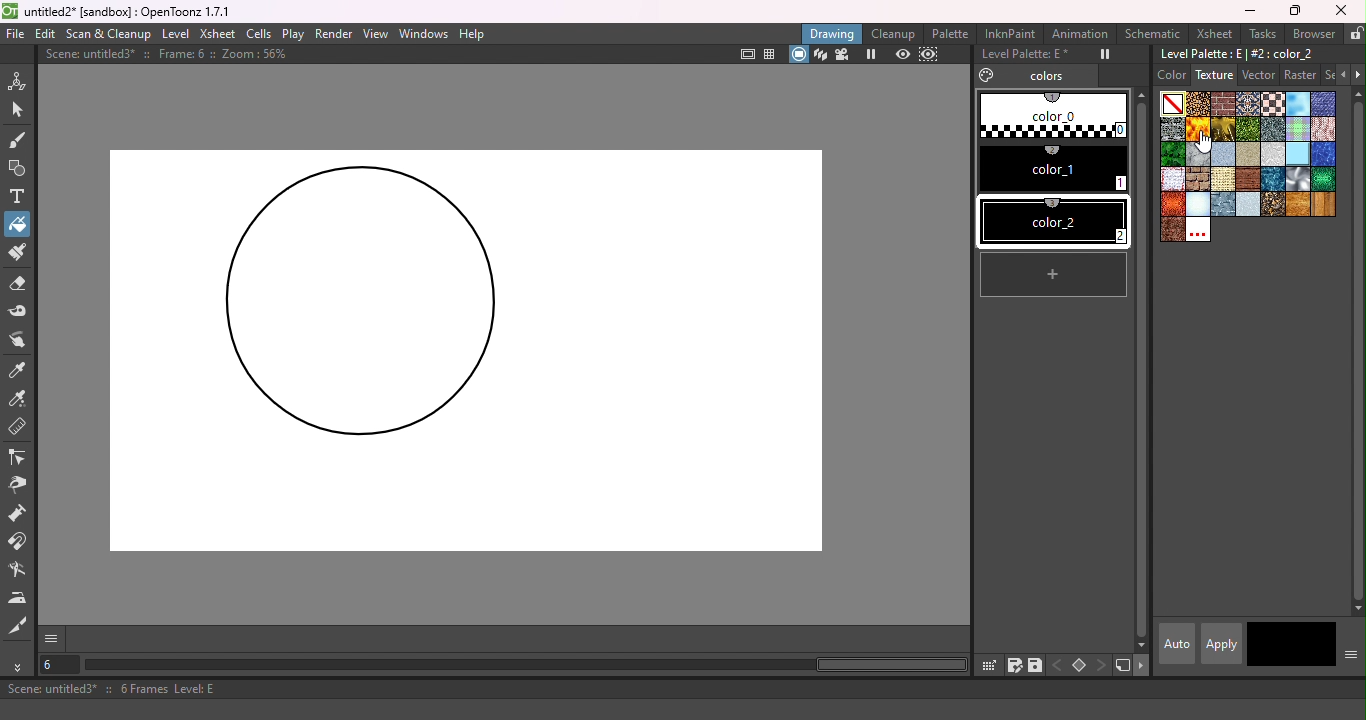  I want to click on Brush tool, so click(19, 140).